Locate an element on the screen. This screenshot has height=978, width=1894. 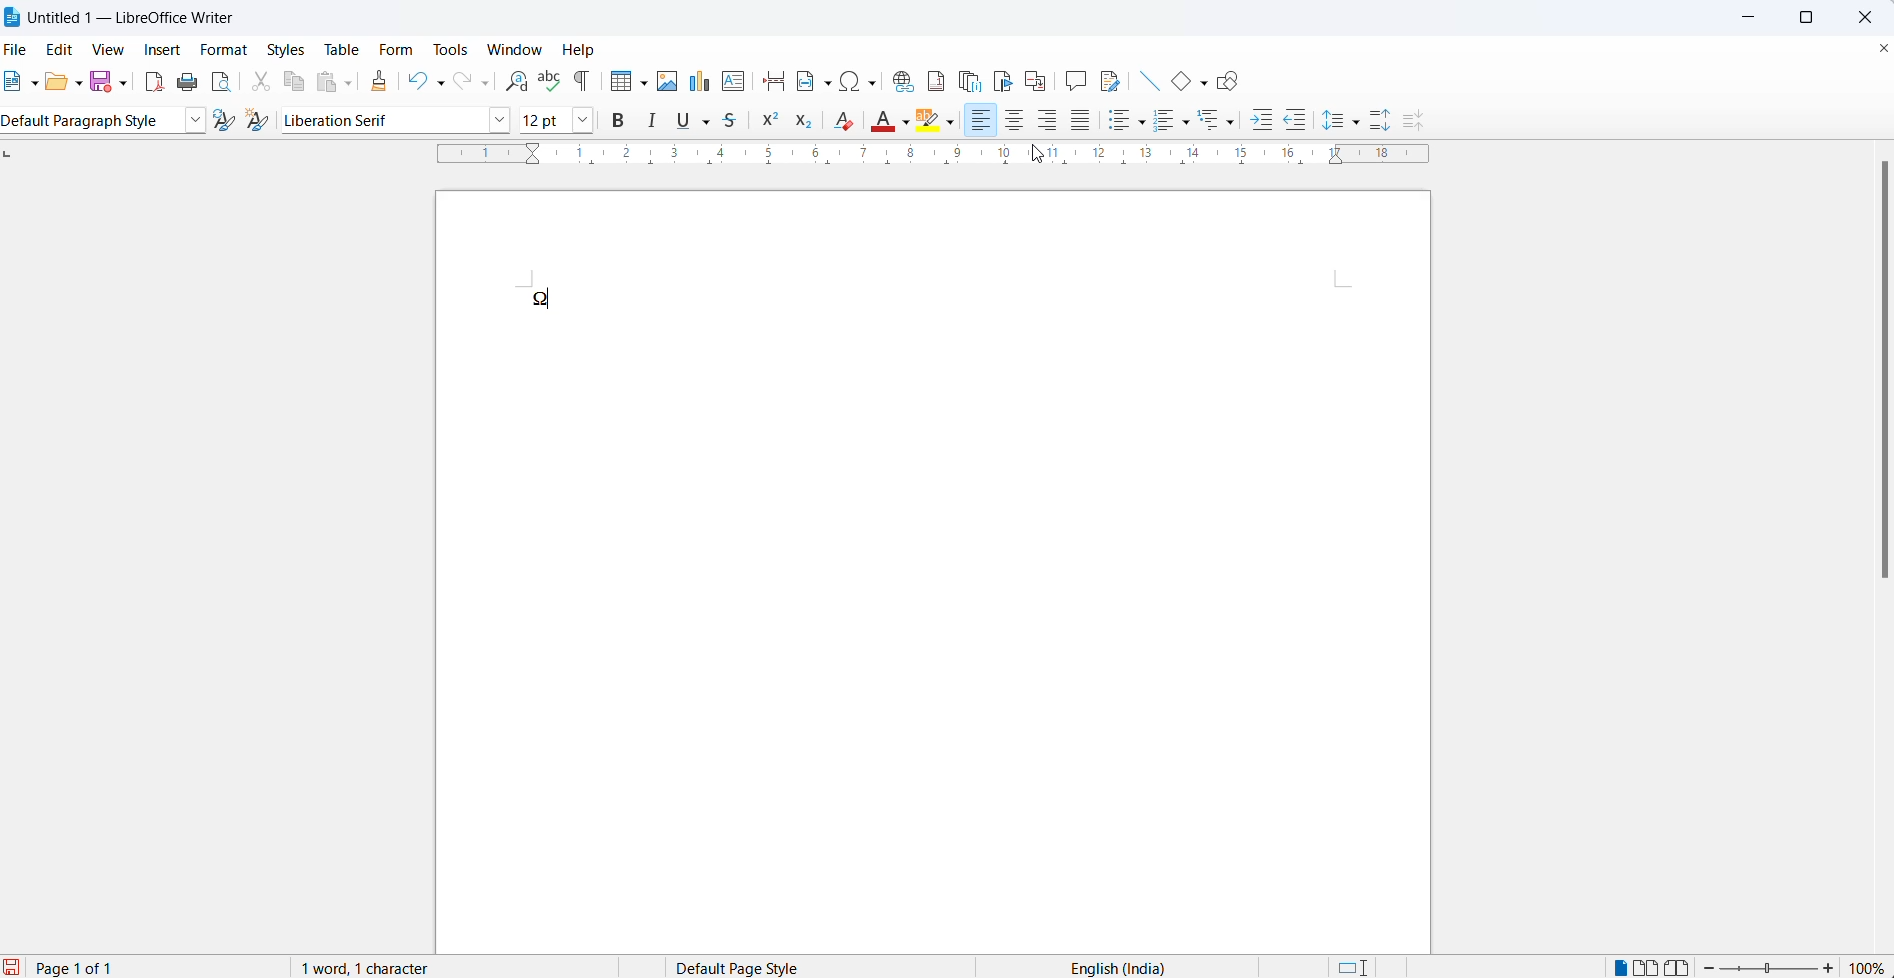
minimize is located at coordinates (1757, 18).